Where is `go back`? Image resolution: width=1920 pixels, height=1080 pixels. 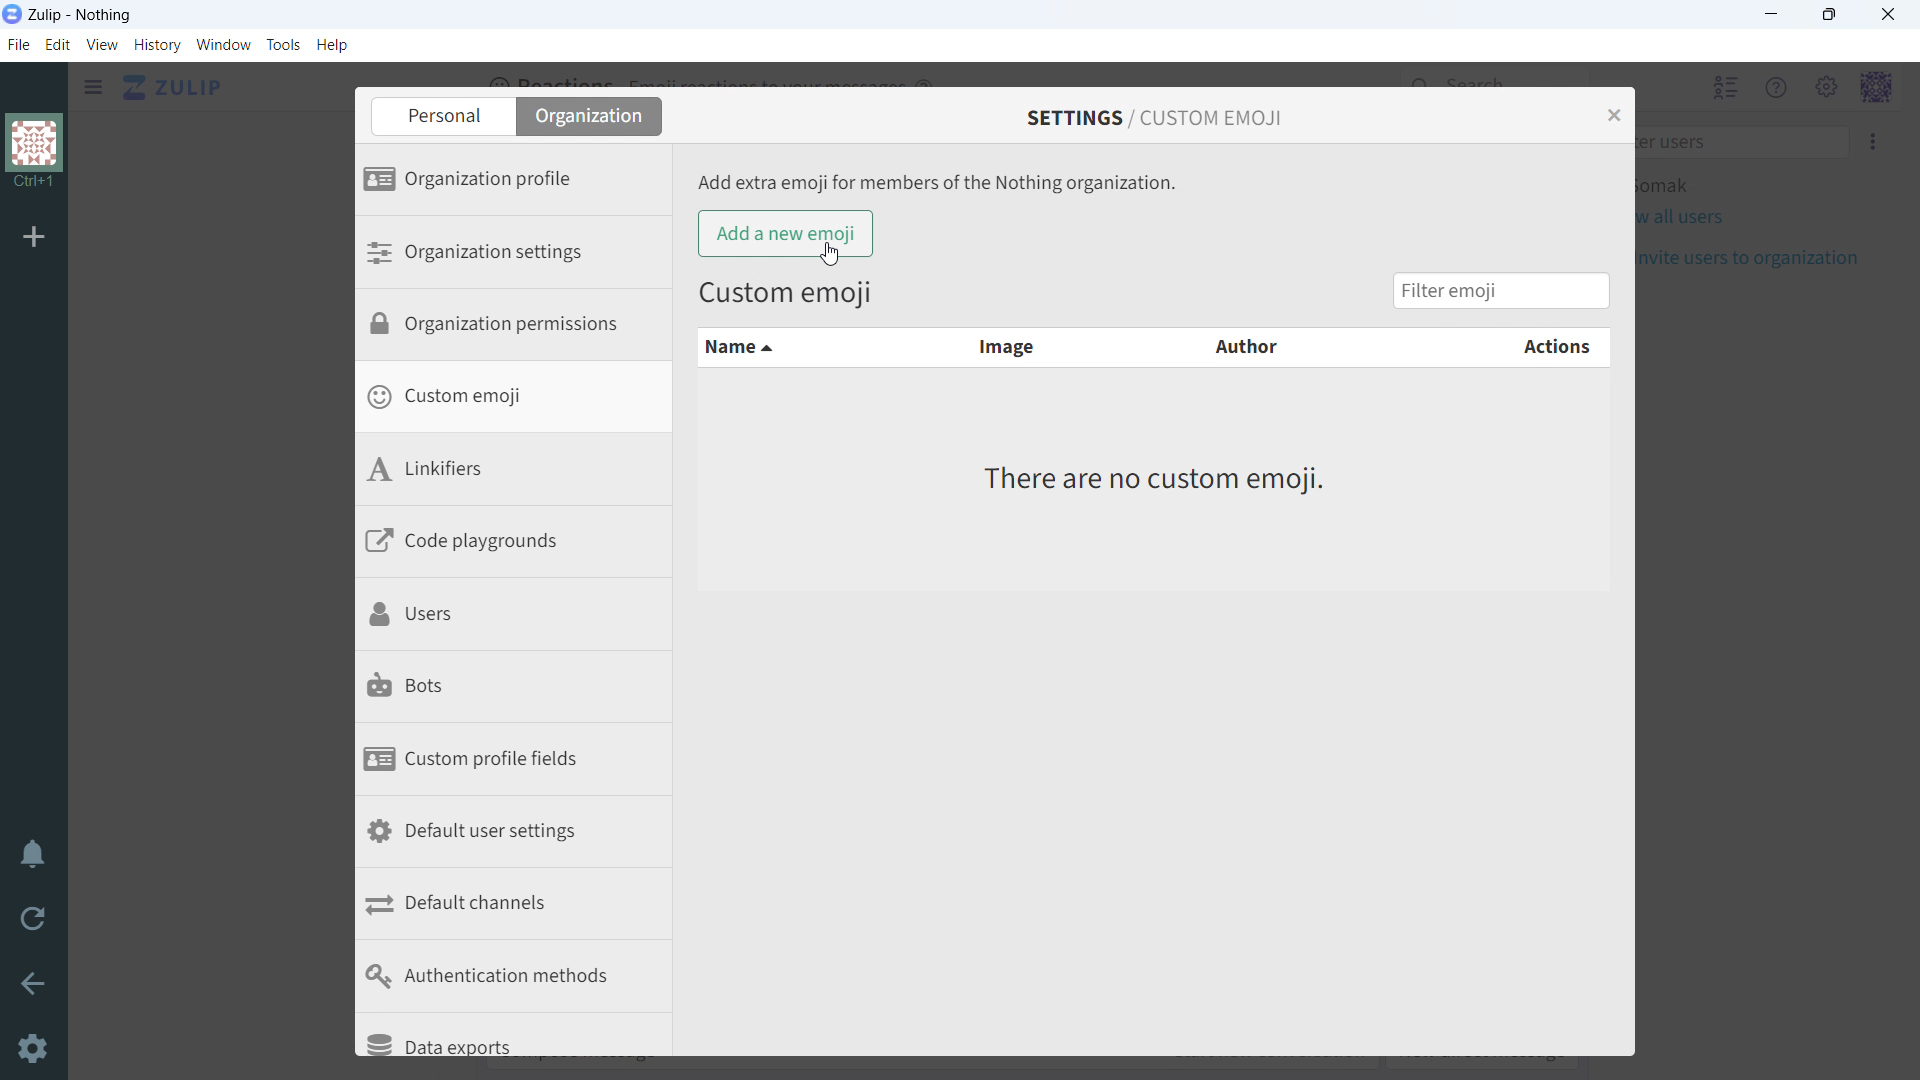 go back is located at coordinates (32, 982).